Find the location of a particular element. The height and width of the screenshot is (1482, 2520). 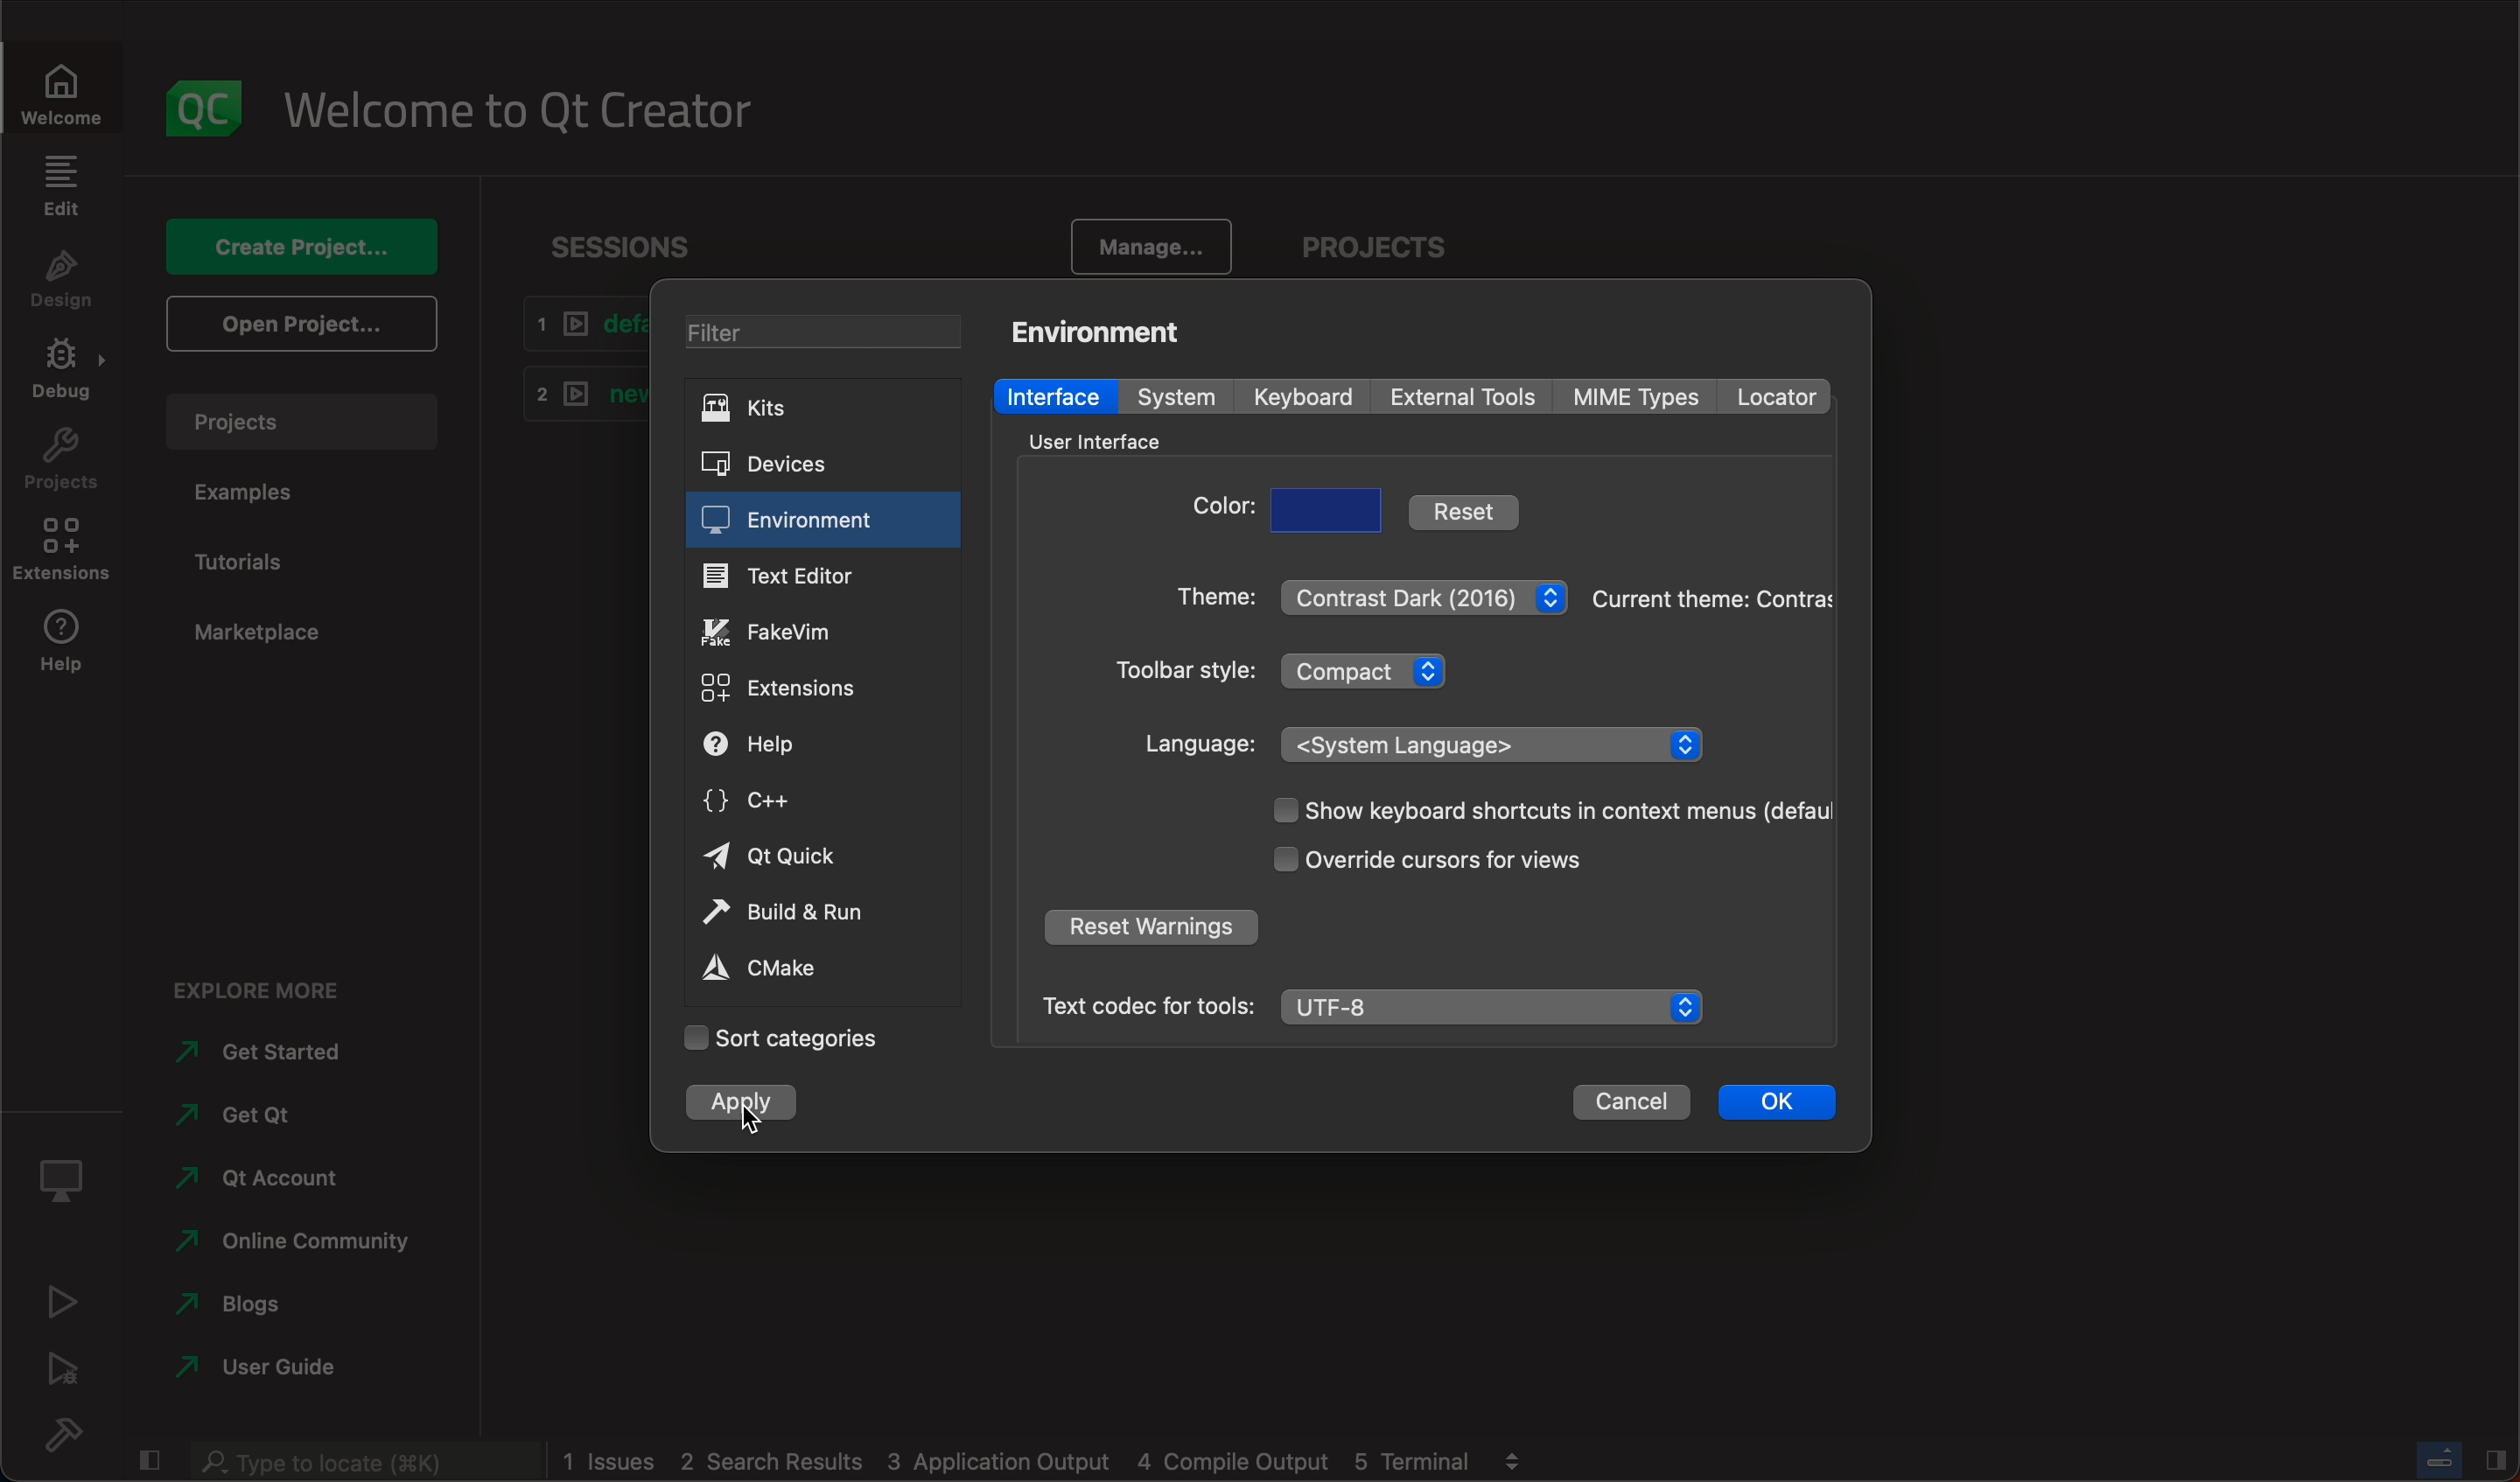

run is located at coordinates (65, 1299).